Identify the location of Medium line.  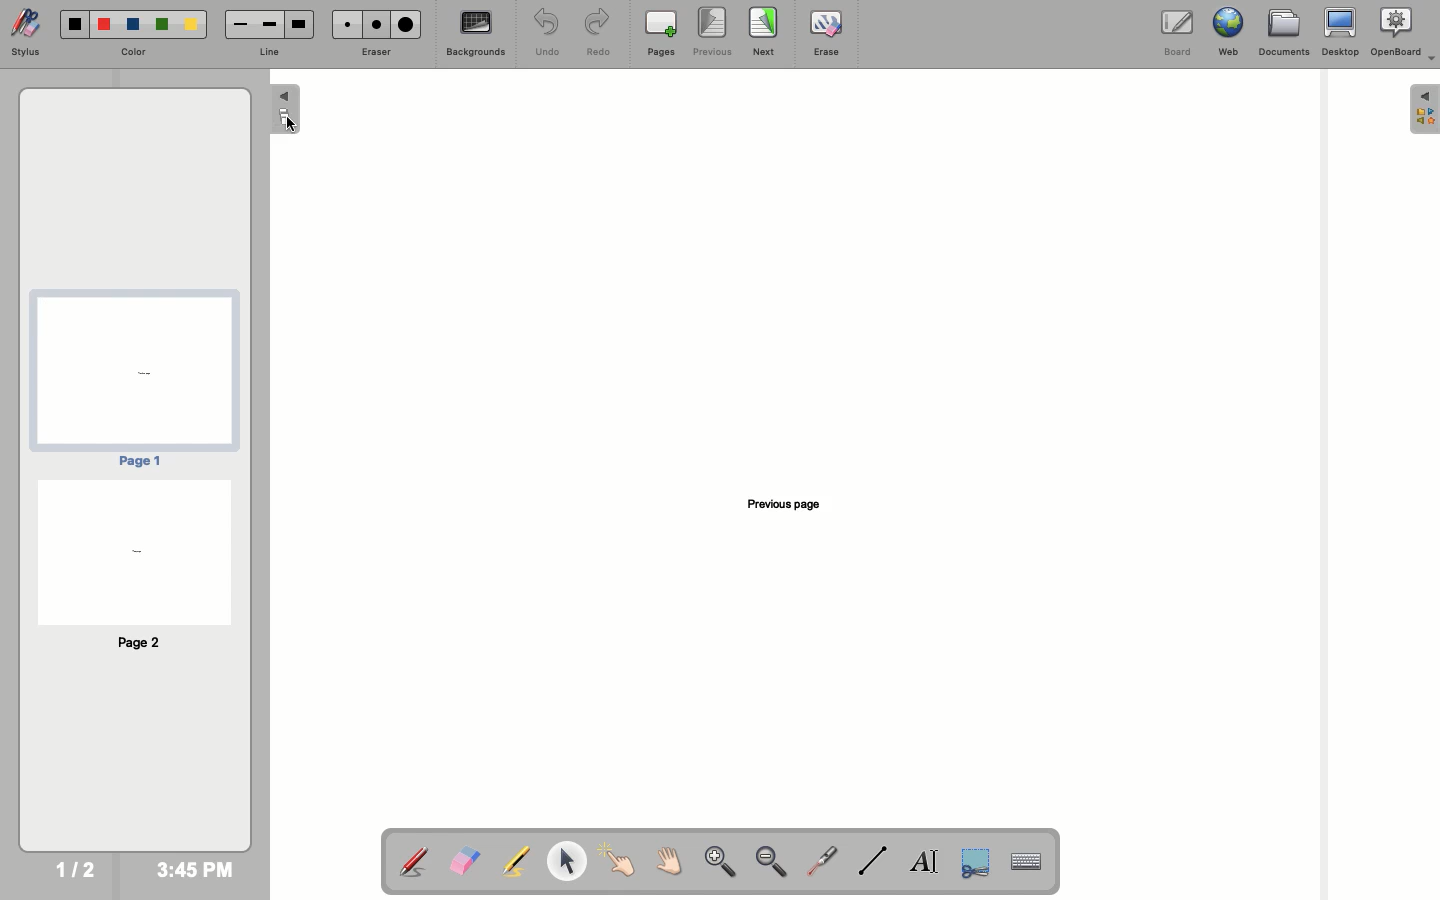
(269, 24).